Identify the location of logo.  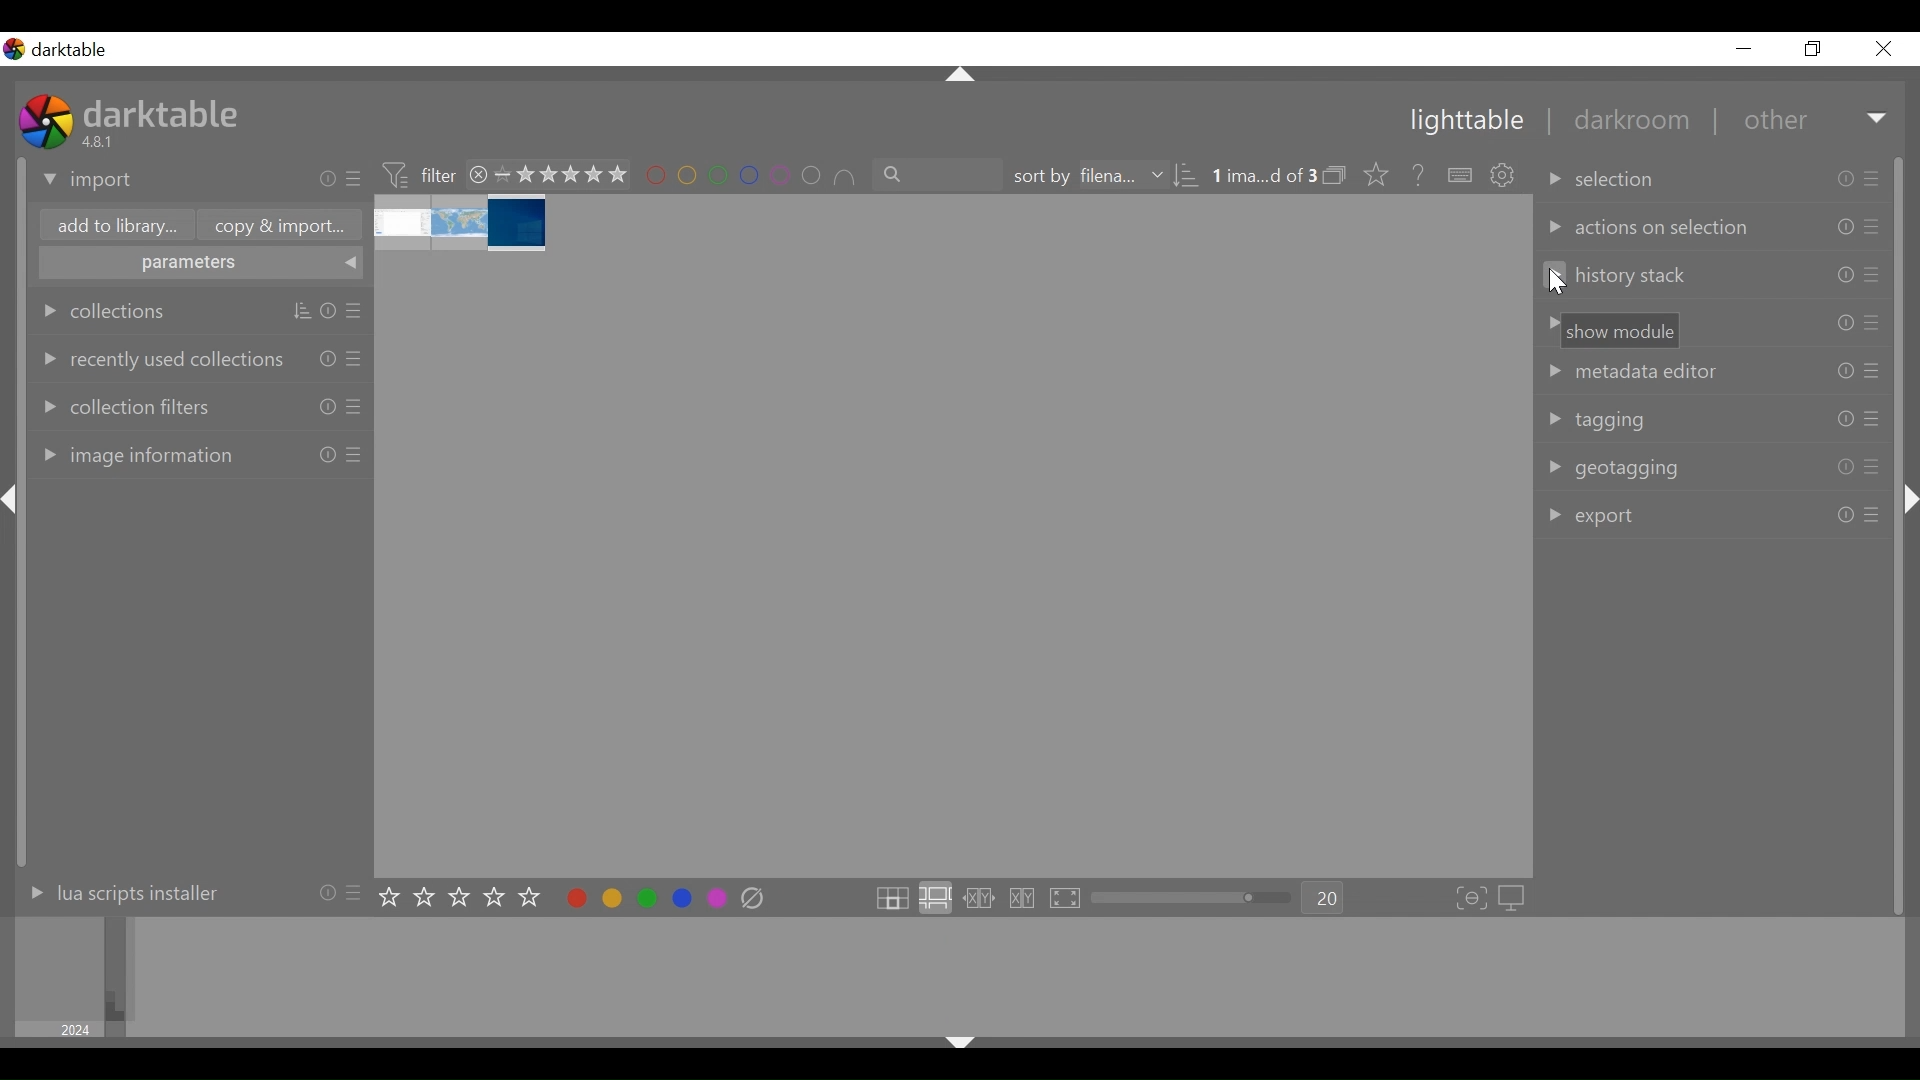
(46, 121).